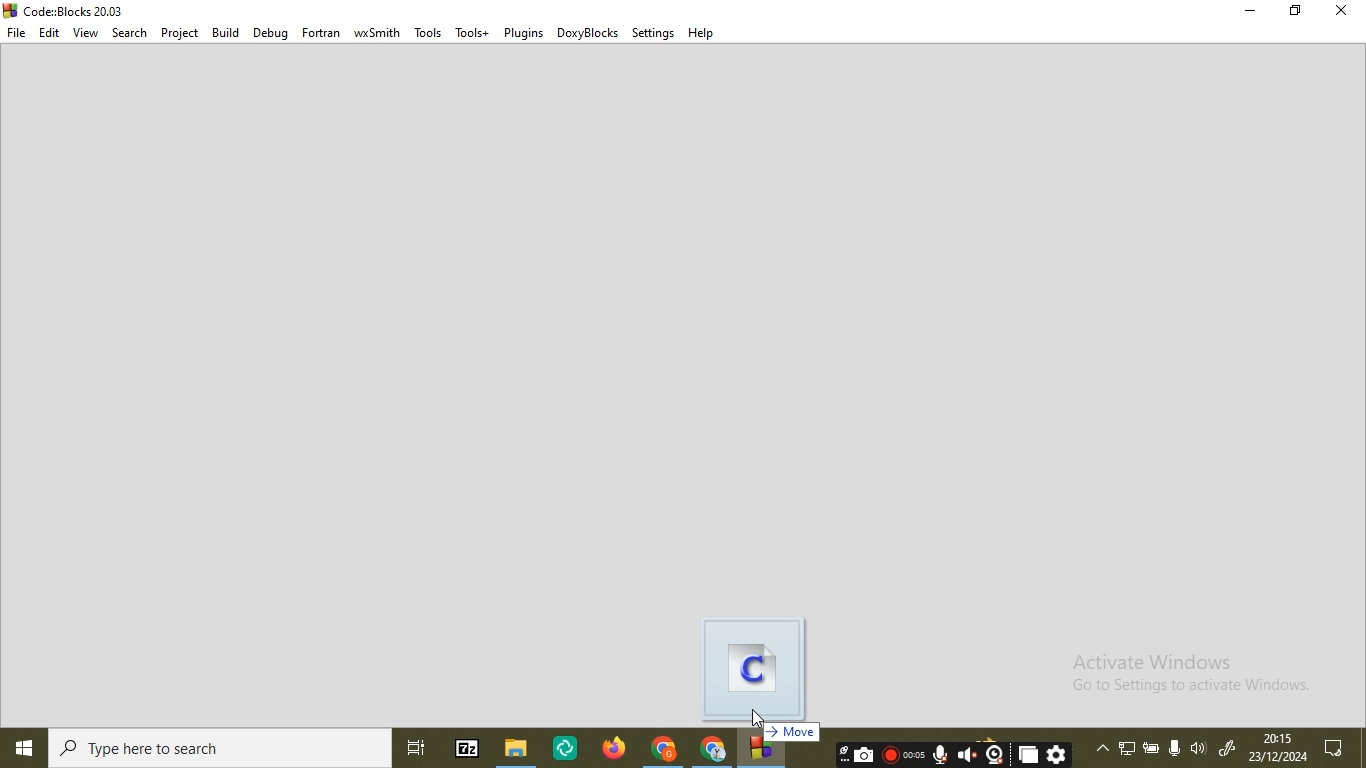  I want to click on DoxyBlocks, so click(588, 31).